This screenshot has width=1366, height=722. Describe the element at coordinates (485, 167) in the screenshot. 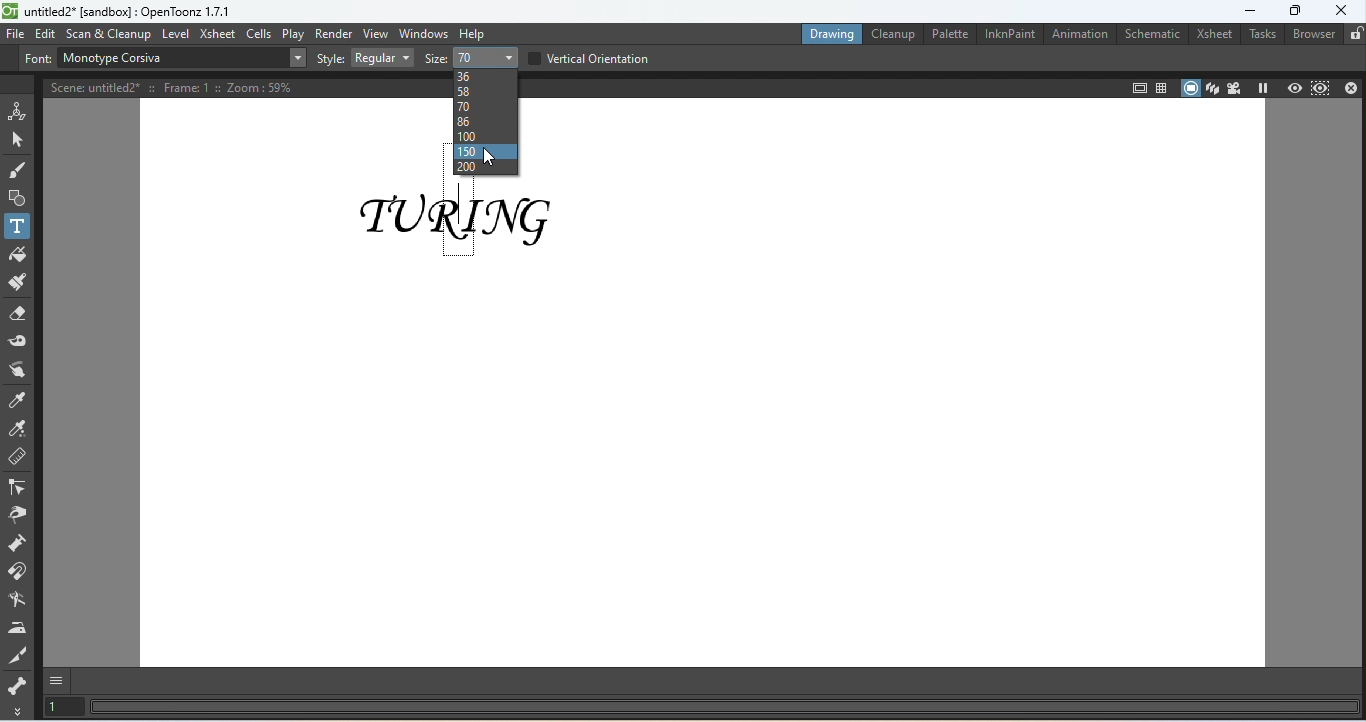

I see `200` at that location.